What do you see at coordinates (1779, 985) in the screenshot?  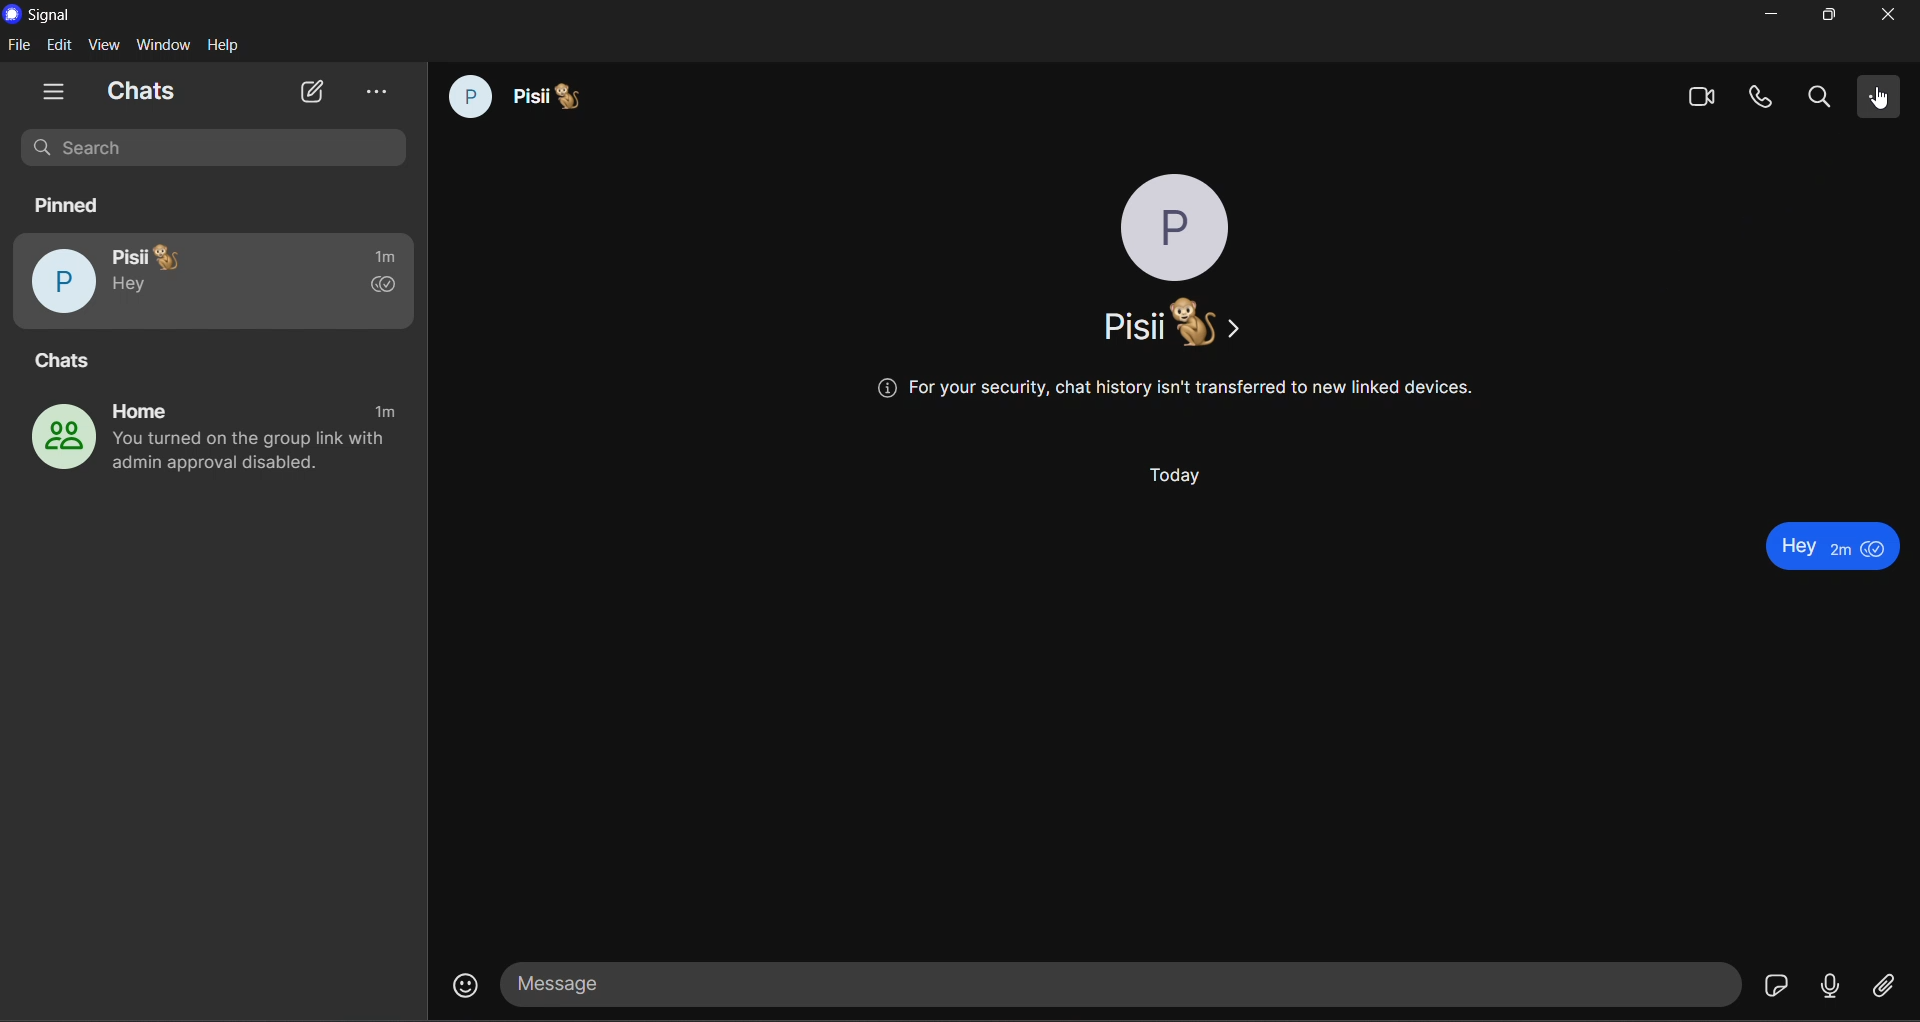 I see `stickers` at bounding box center [1779, 985].